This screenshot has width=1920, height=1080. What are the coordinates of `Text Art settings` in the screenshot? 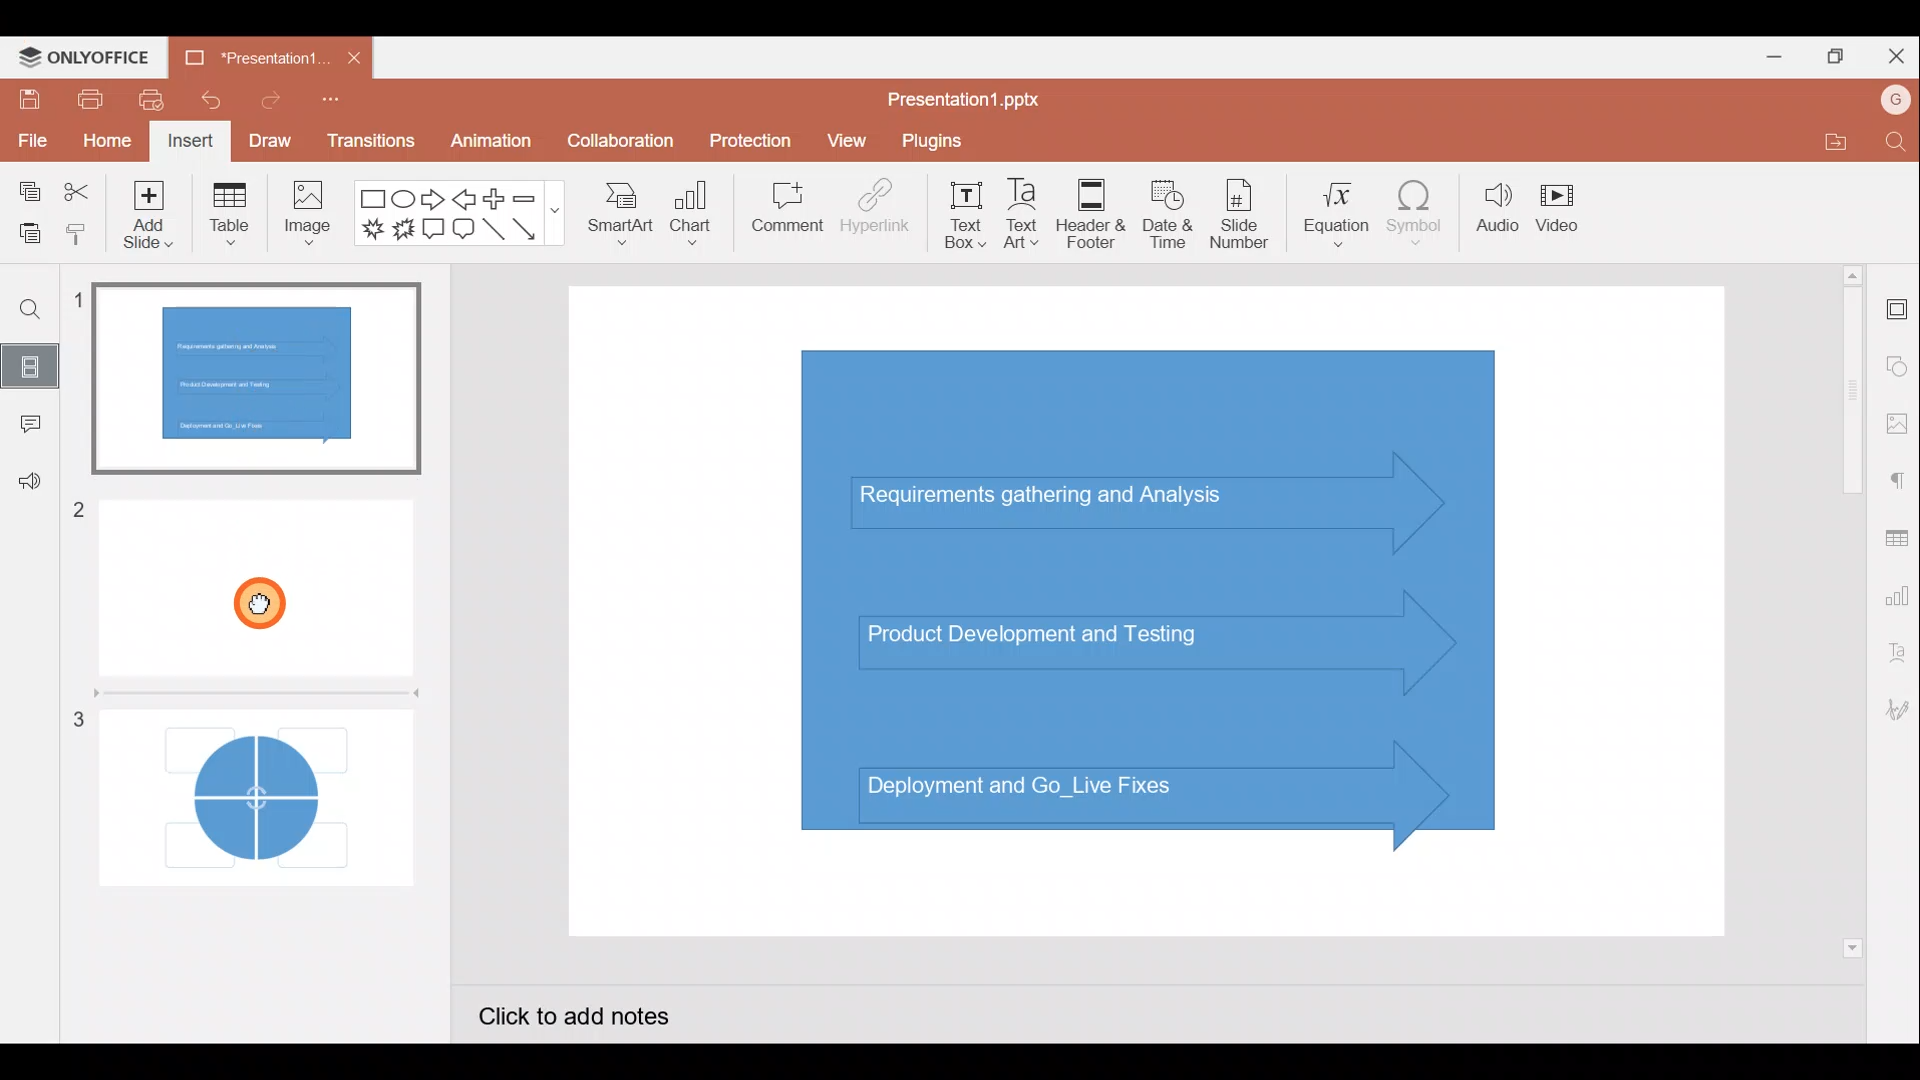 It's located at (1895, 660).